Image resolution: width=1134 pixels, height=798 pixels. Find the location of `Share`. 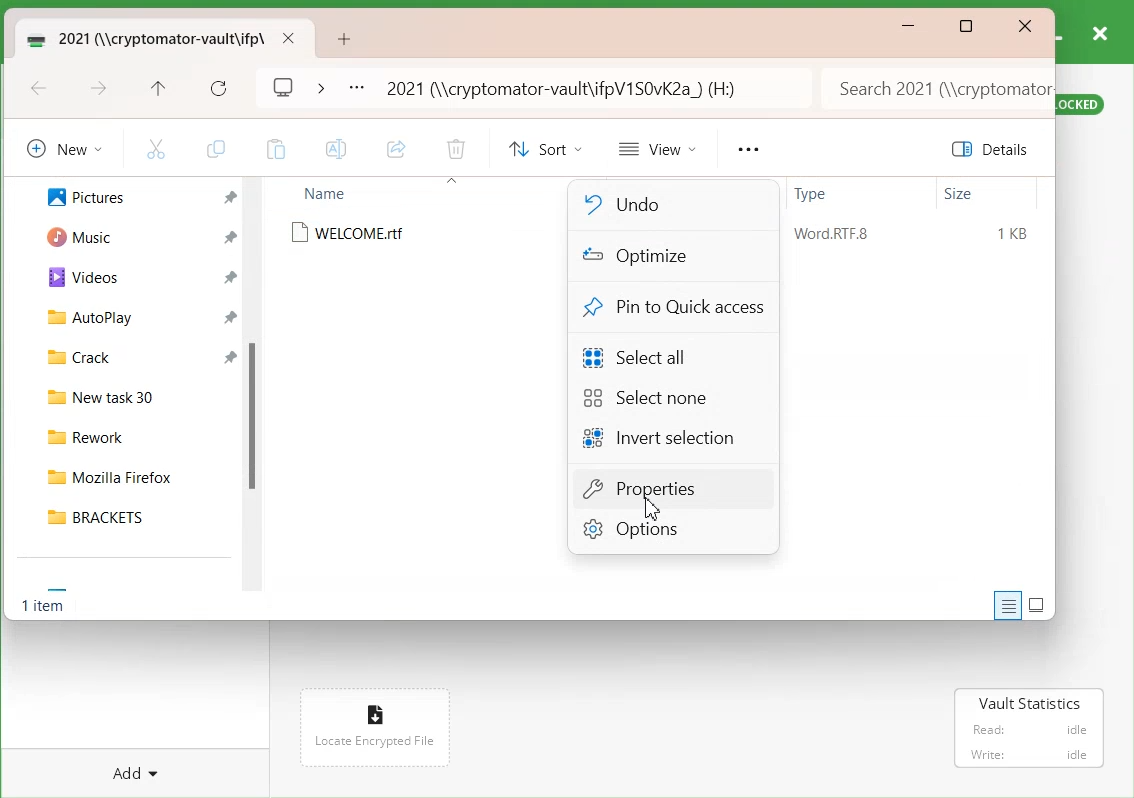

Share is located at coordinates (396, 150).